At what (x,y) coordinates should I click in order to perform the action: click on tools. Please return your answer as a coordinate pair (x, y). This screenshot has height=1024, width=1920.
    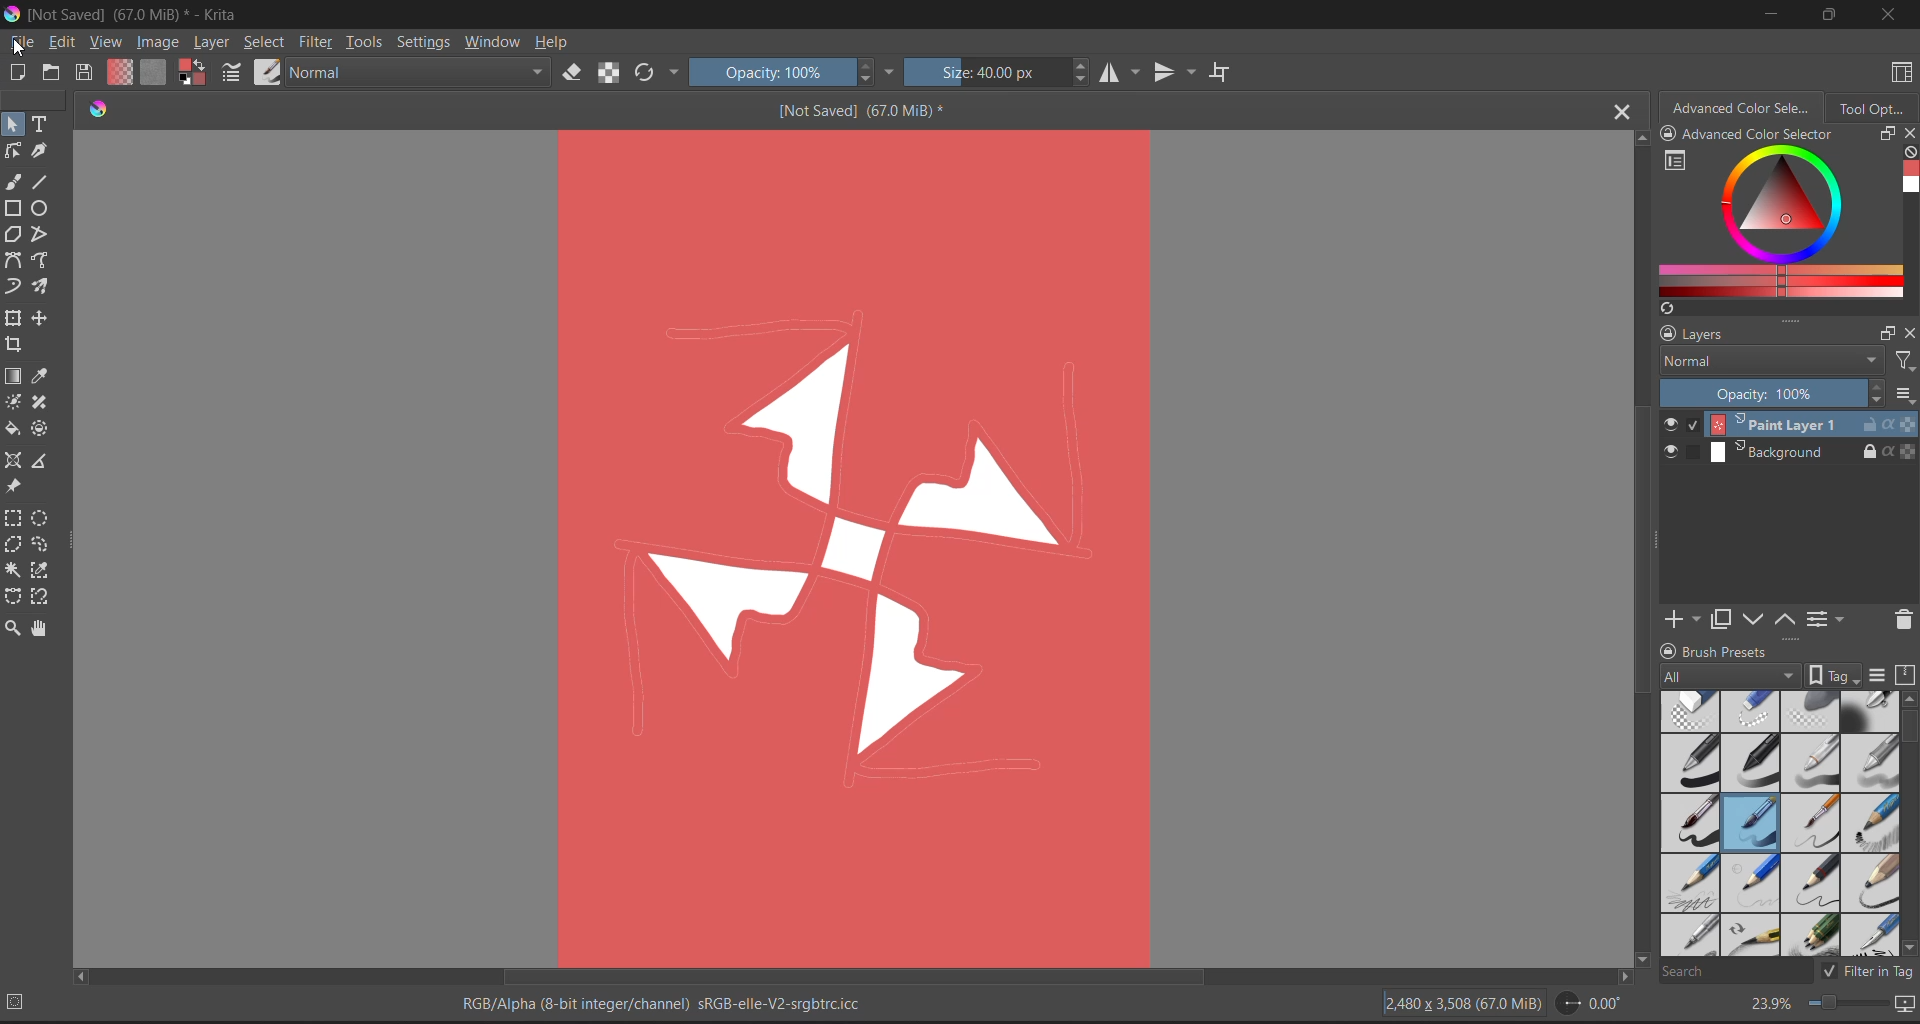
    Looking at the image, I should click on (42, 288).